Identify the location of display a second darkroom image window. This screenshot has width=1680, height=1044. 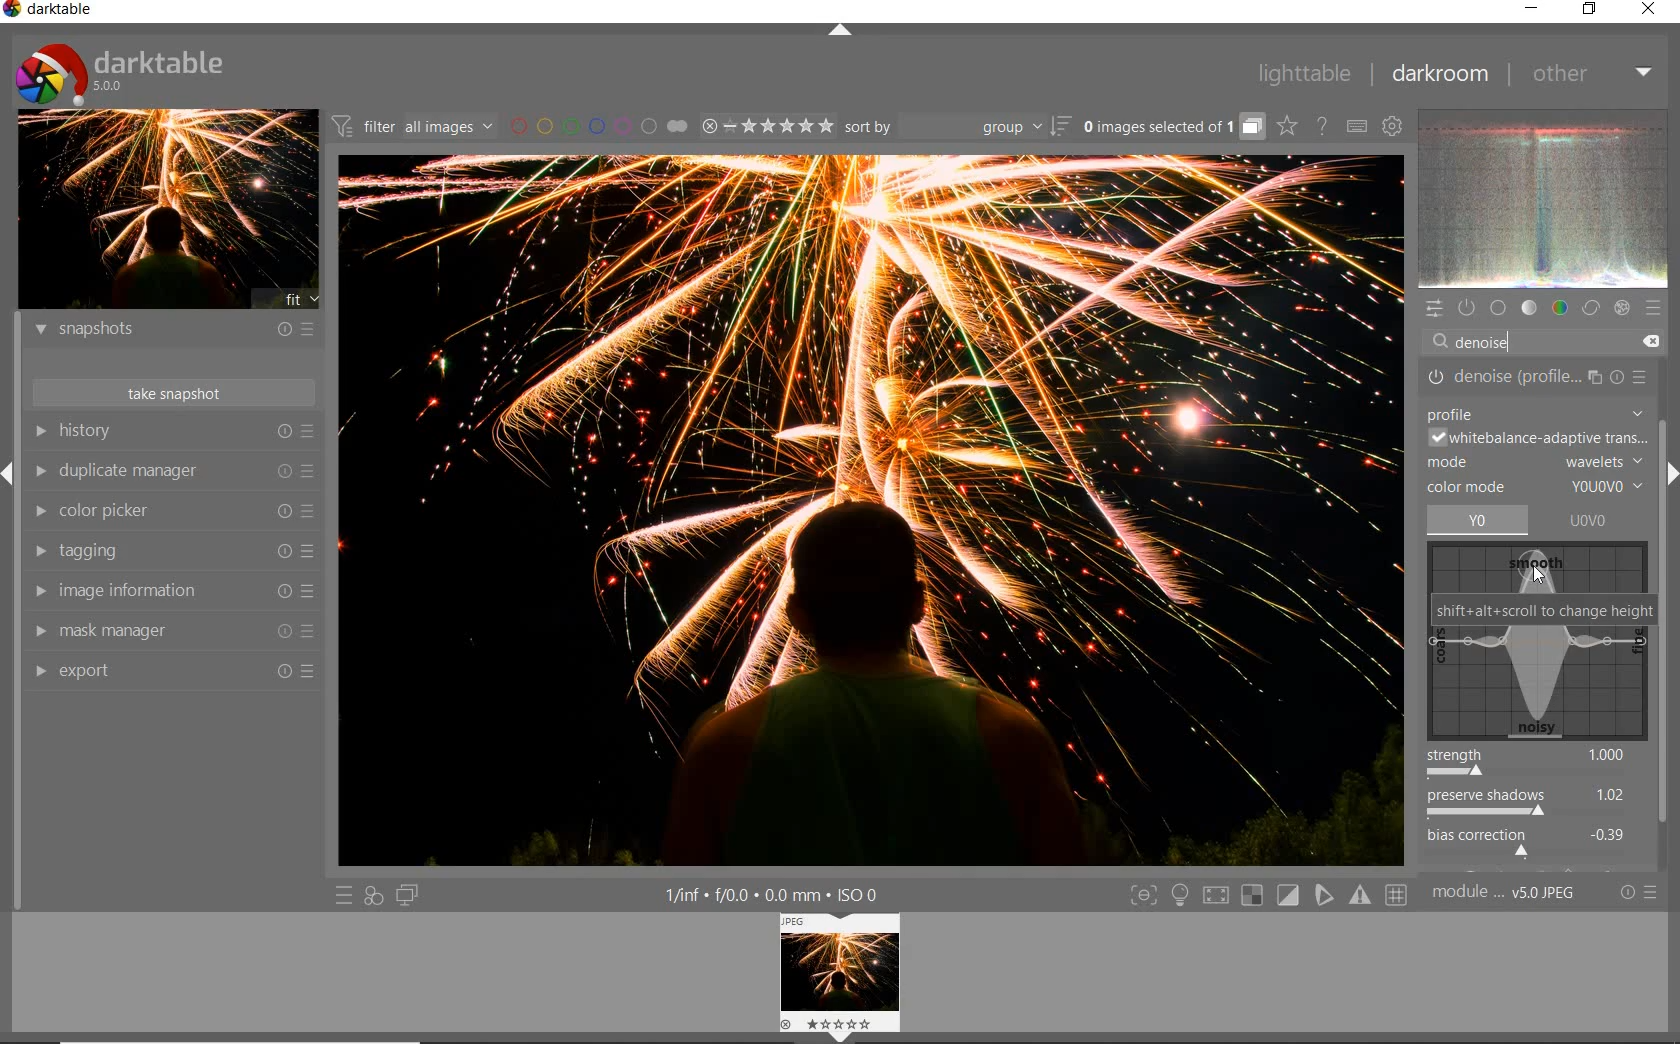
(410, 896).